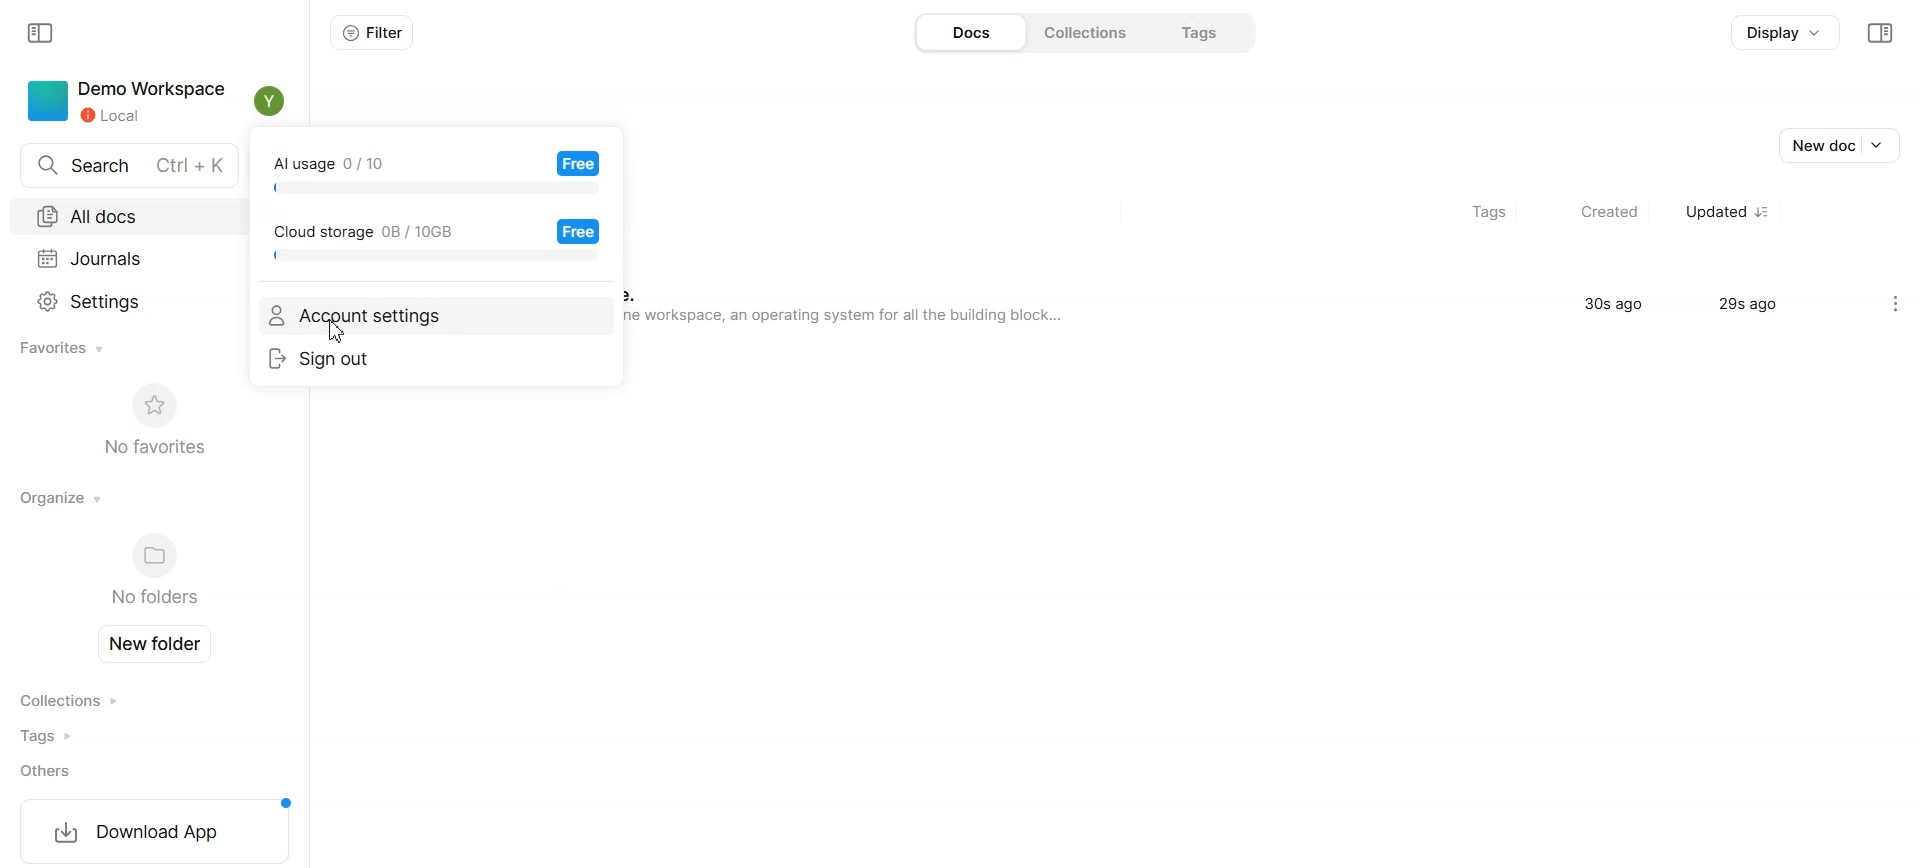 The image size is (1920, 868). Describe the element at coordinates (42, 34) in the screenshot. I see `Collapse slide bar` at that location.